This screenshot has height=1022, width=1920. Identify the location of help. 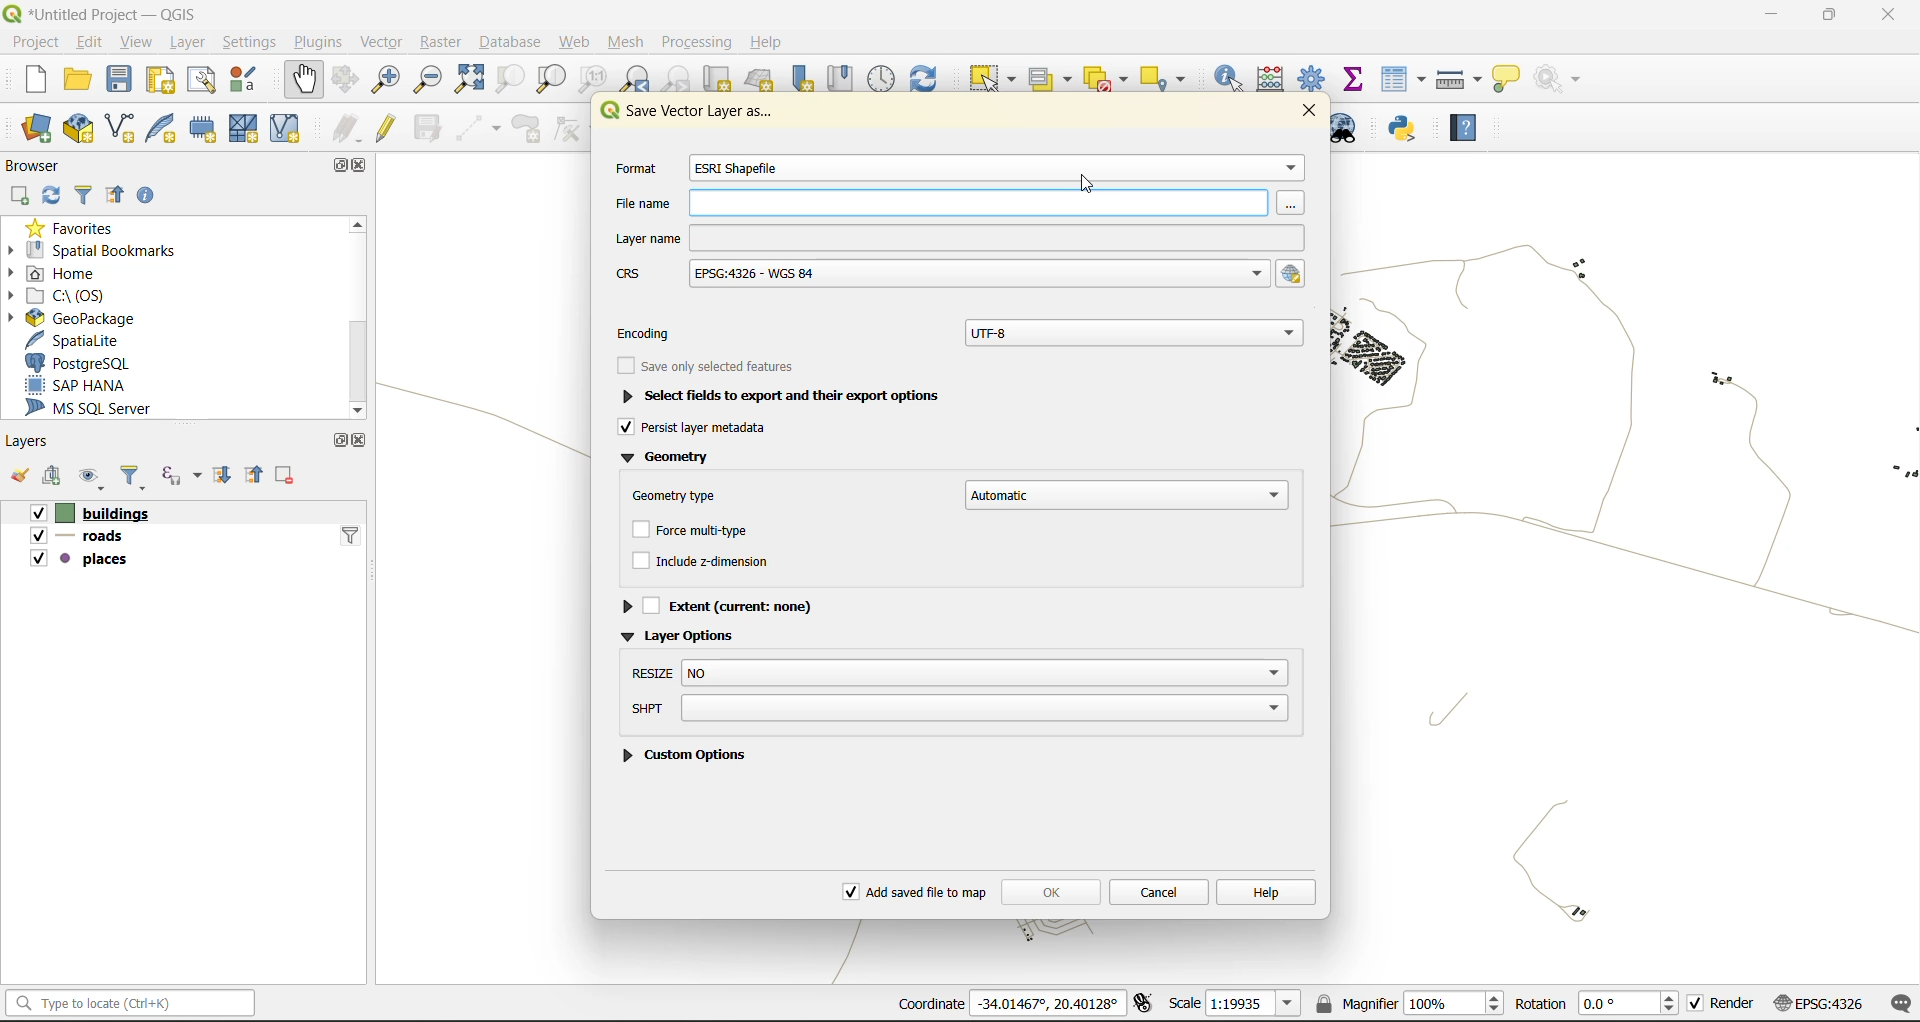
(1266, 891).